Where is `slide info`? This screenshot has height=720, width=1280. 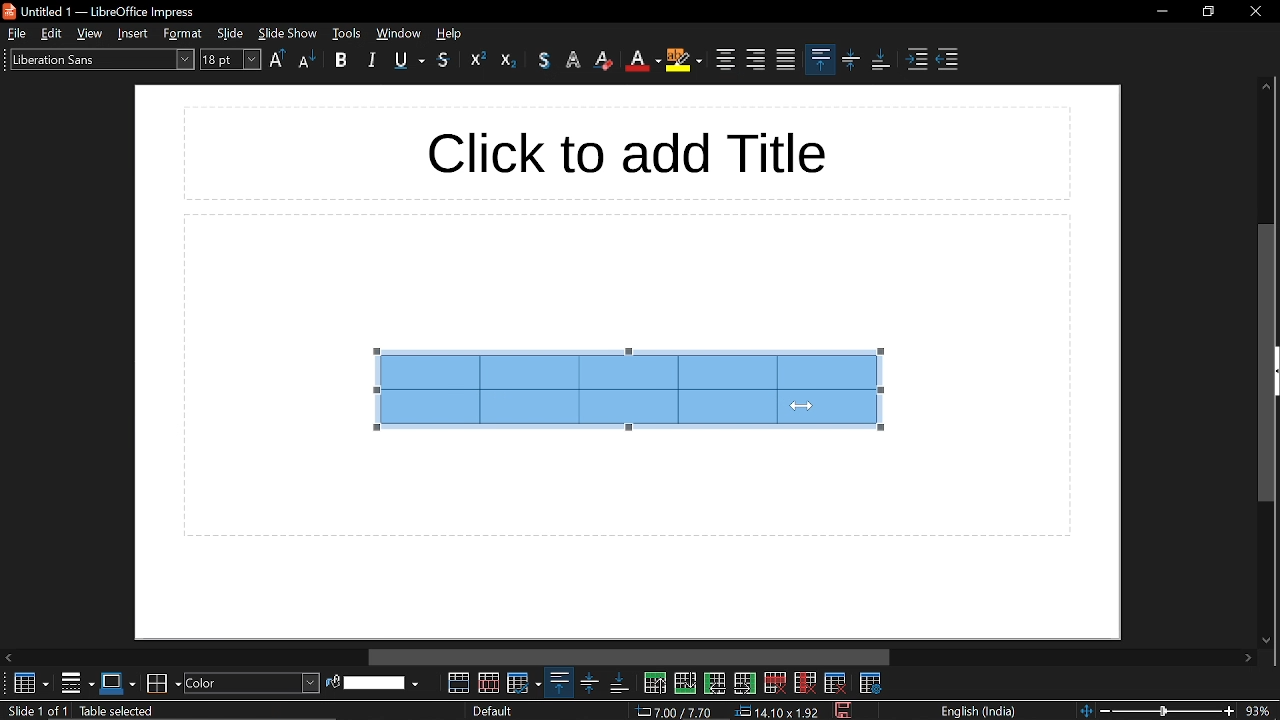 slide info is located at coordinates (181, 711).